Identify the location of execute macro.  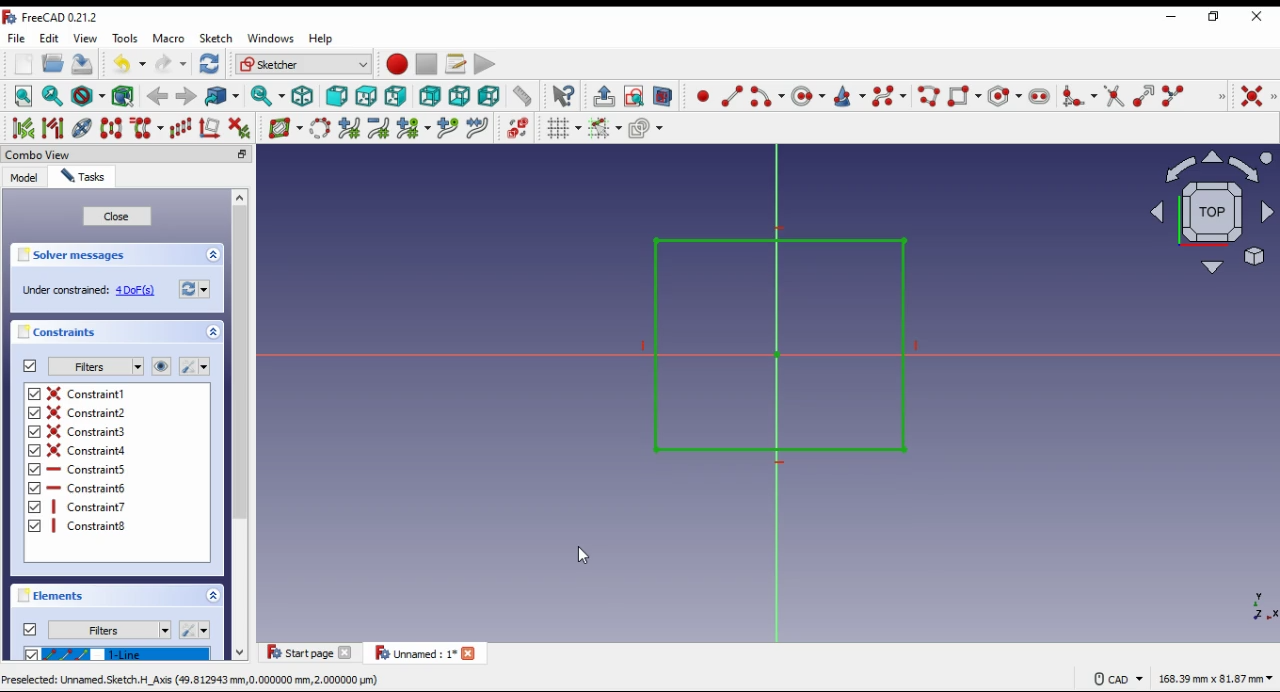
(485, 63).